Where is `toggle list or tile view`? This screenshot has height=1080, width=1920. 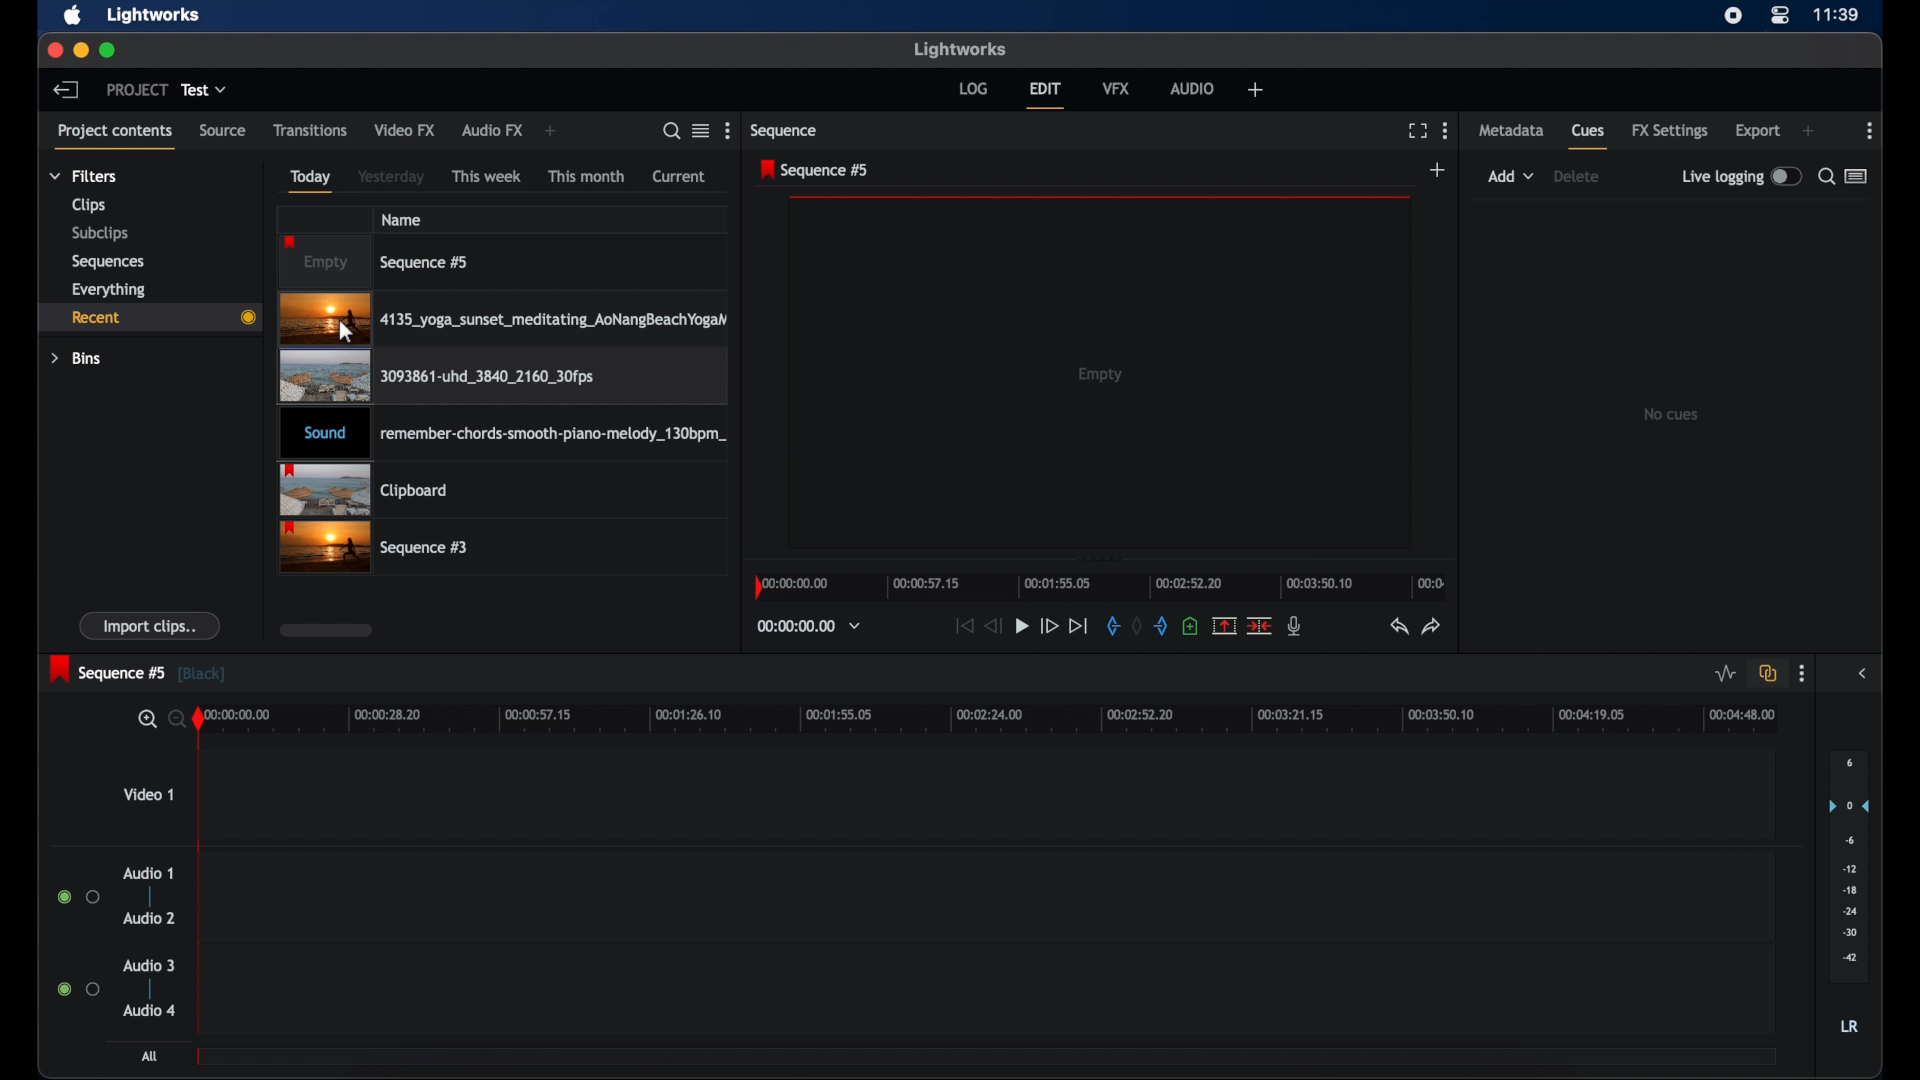
toggle list or tile view is located at coordinates (701, 130).